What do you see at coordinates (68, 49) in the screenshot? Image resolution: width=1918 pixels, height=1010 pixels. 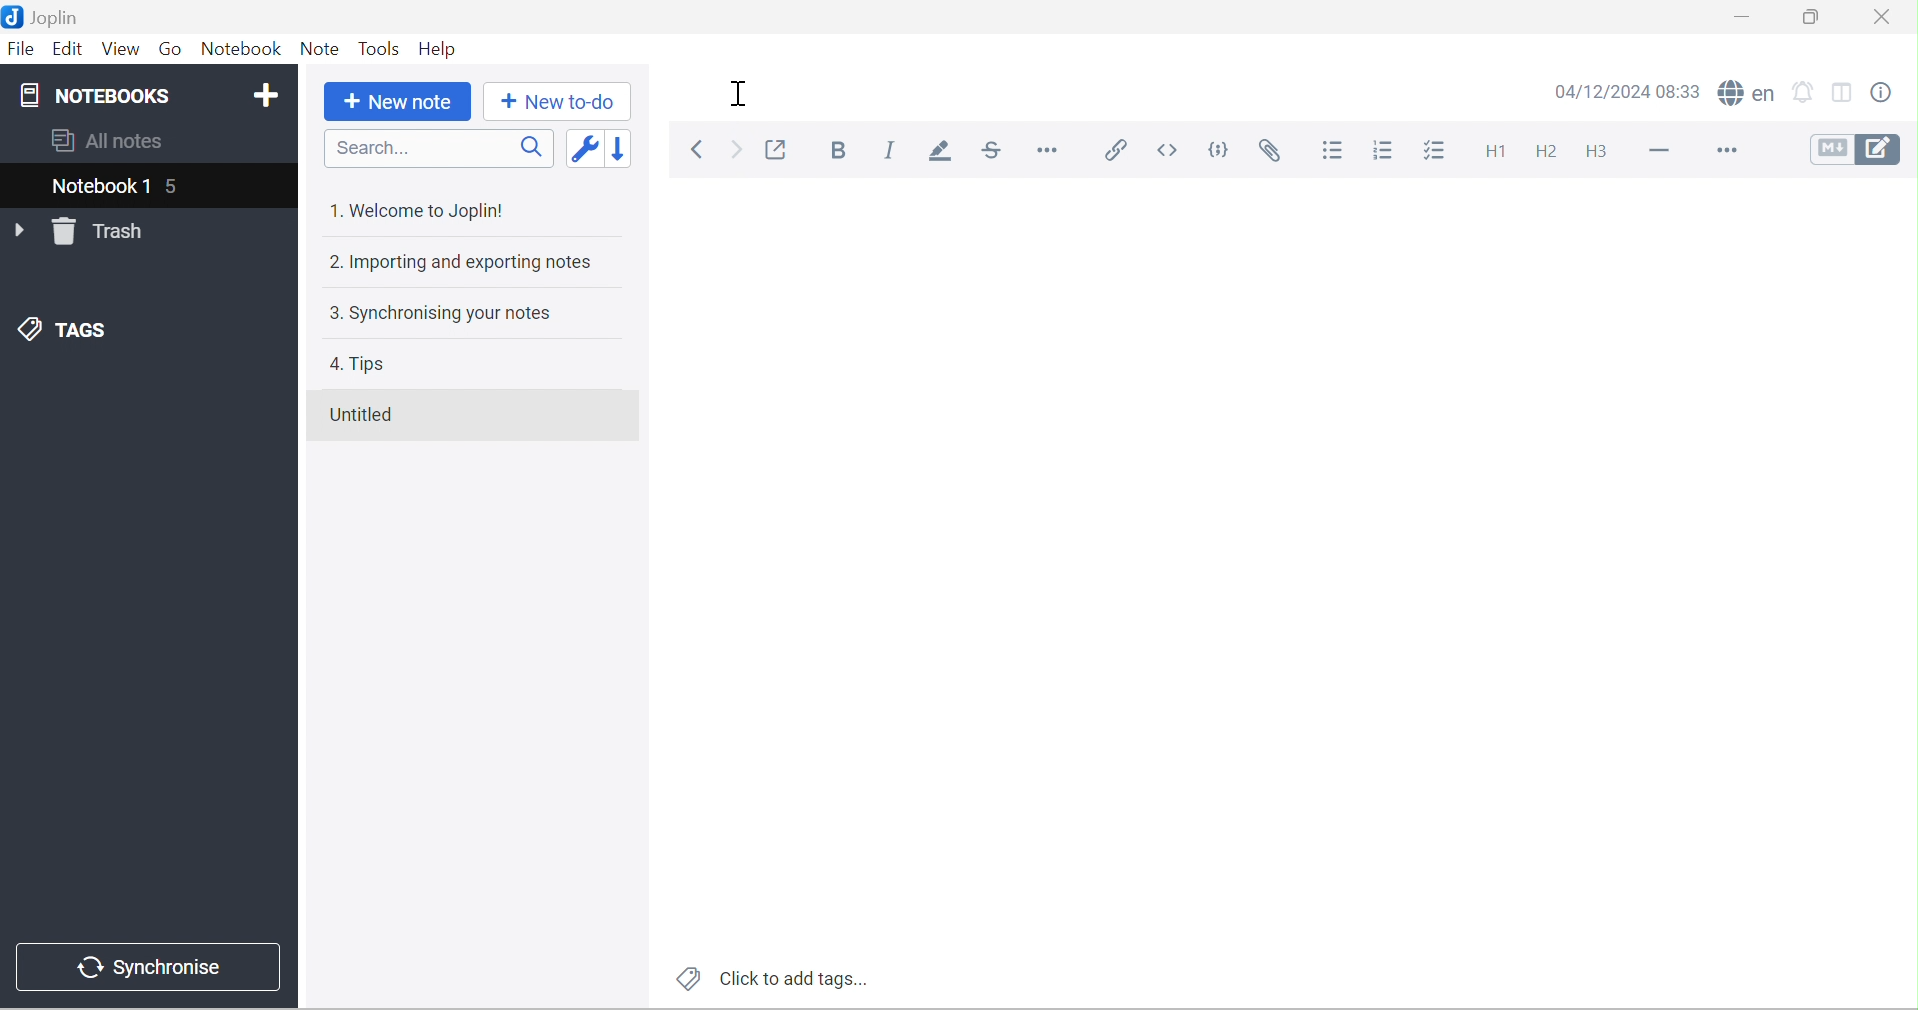 I see `Edit` at bounding box center [68, 49].